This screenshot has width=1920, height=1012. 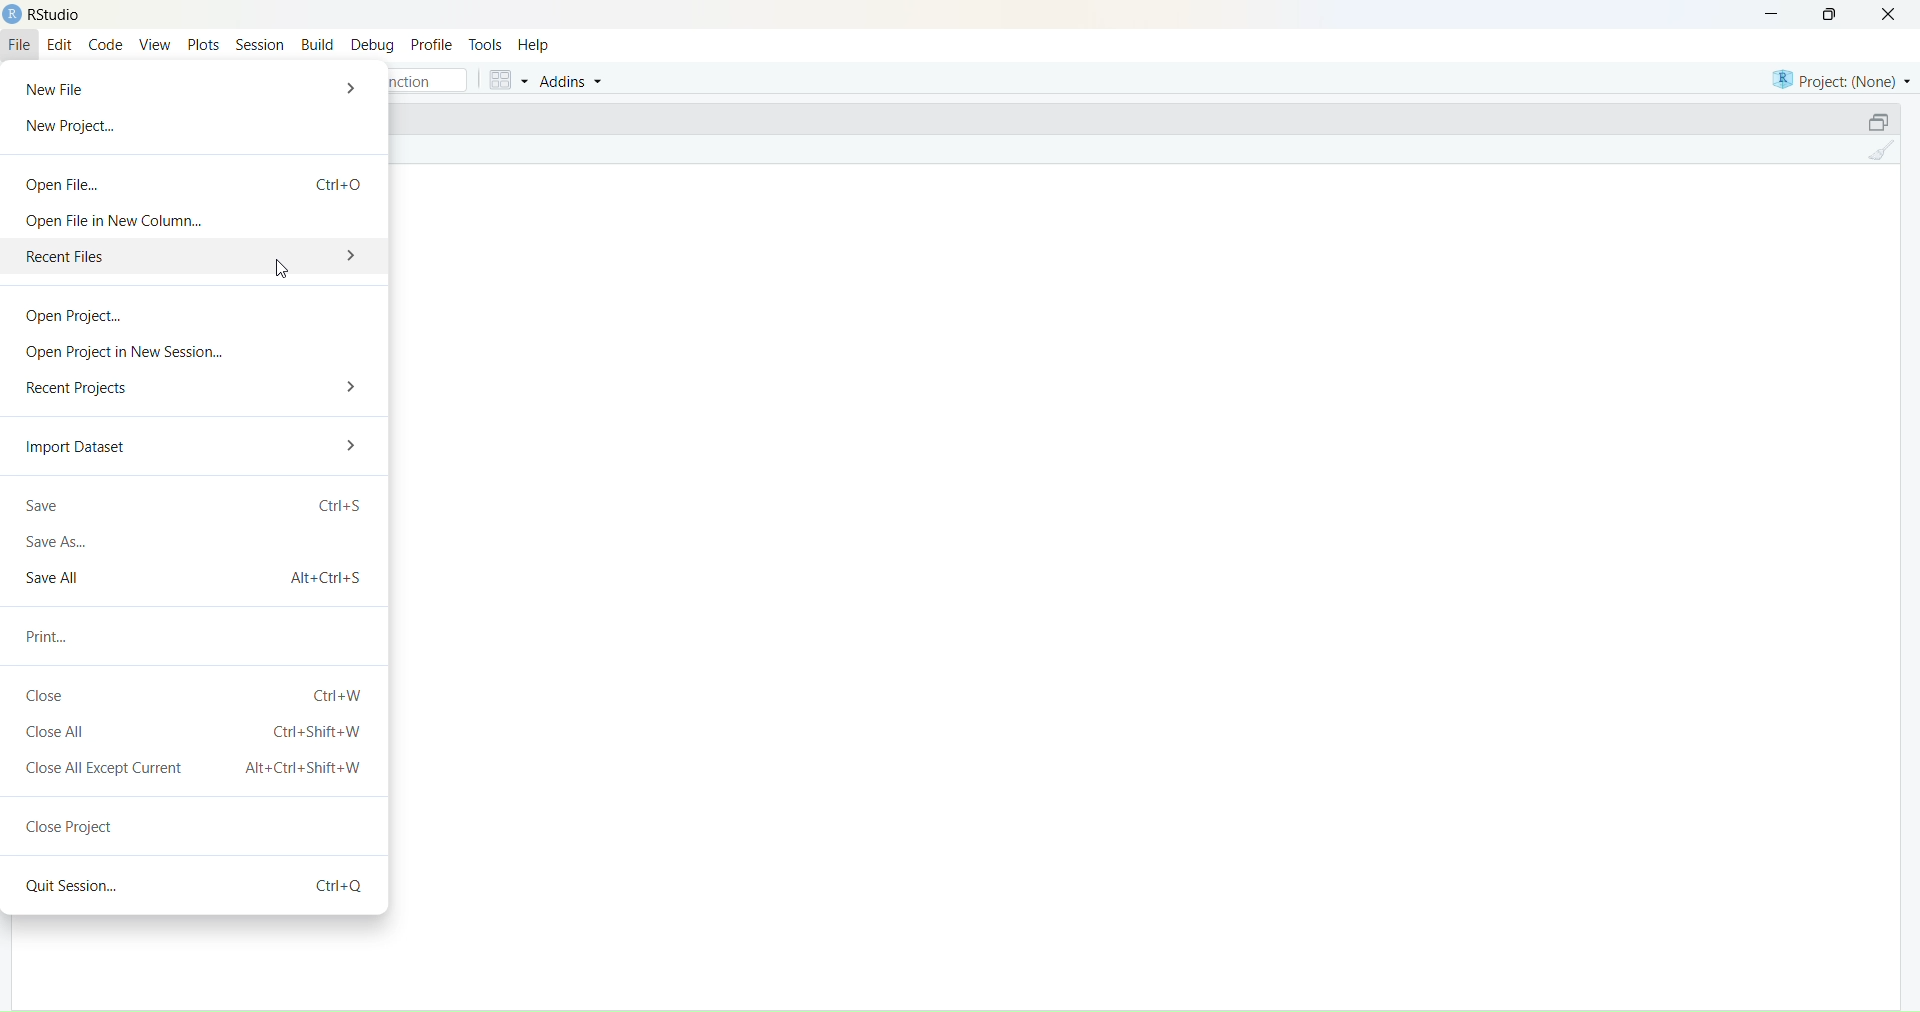 I want to click on Project (None), so click(x=1838, y=78).